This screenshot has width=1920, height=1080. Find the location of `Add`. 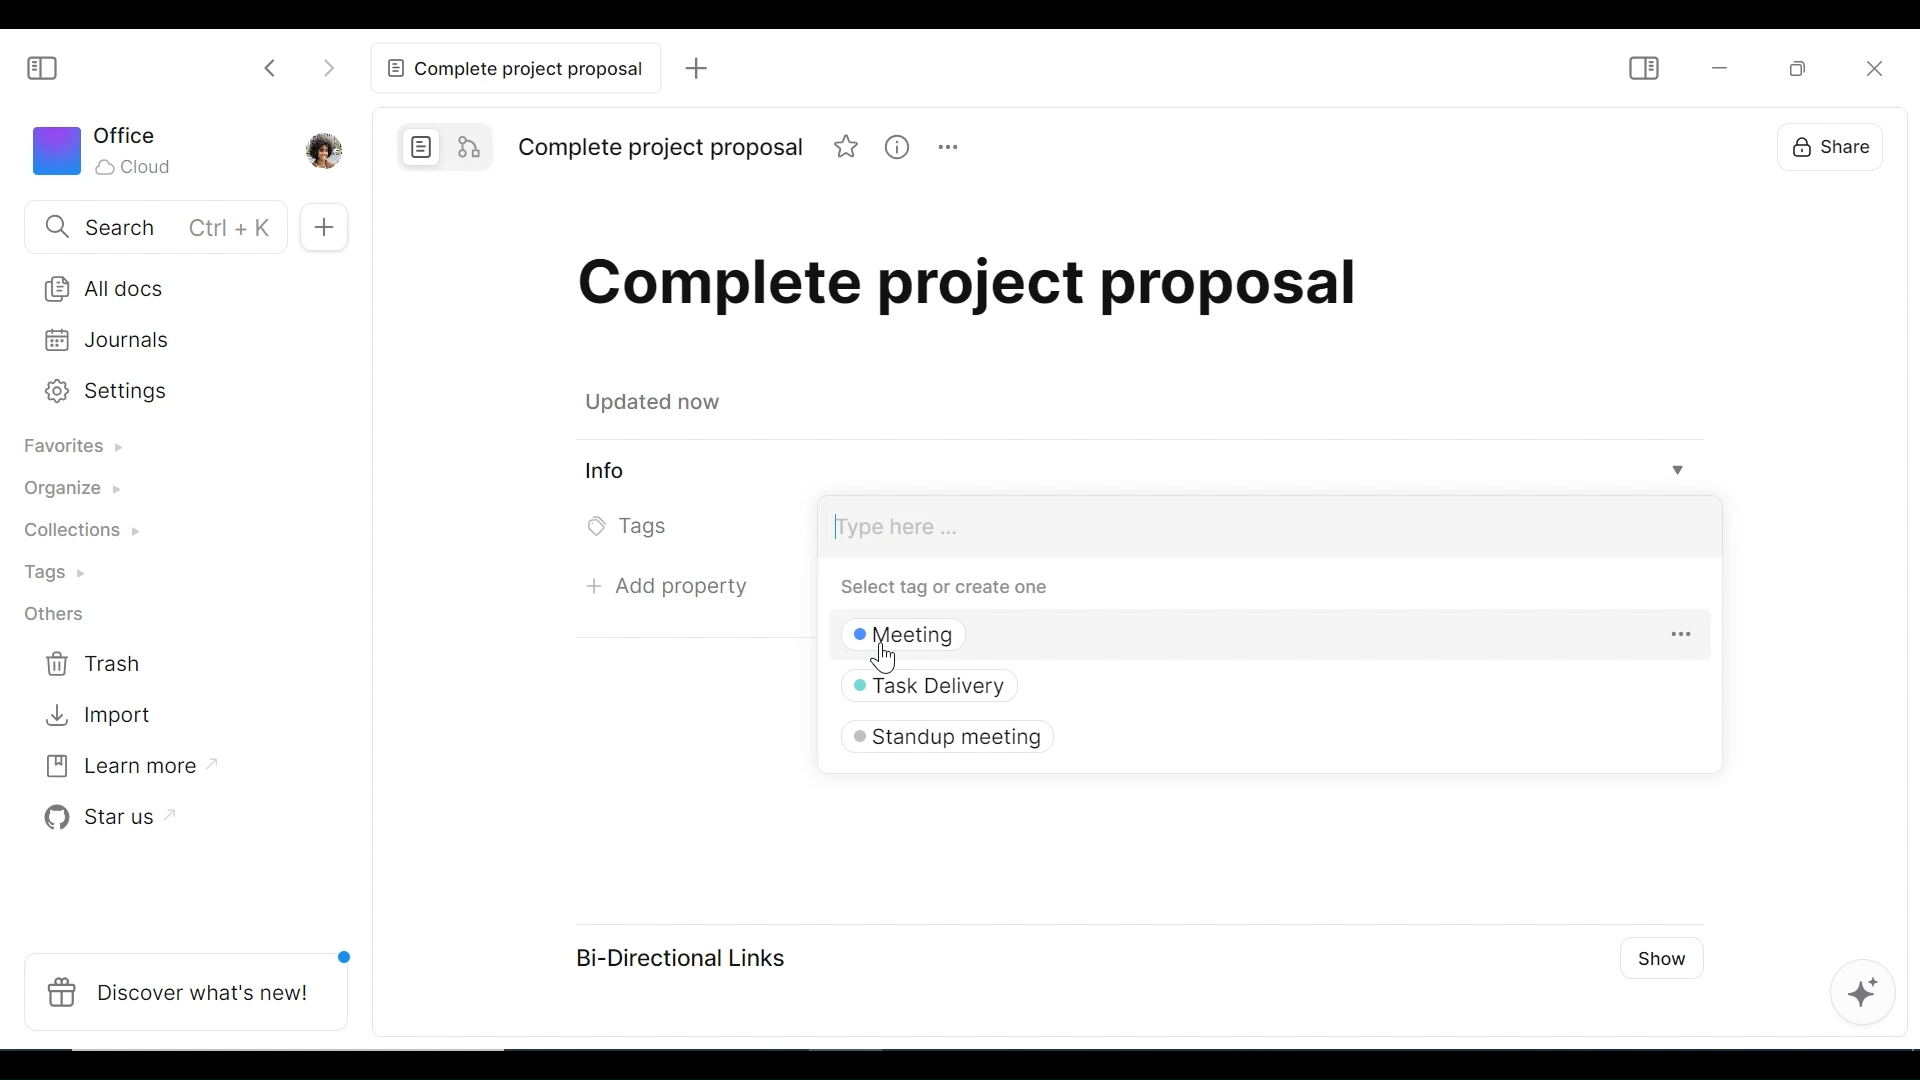

Add is located at coordinates (698, 69).